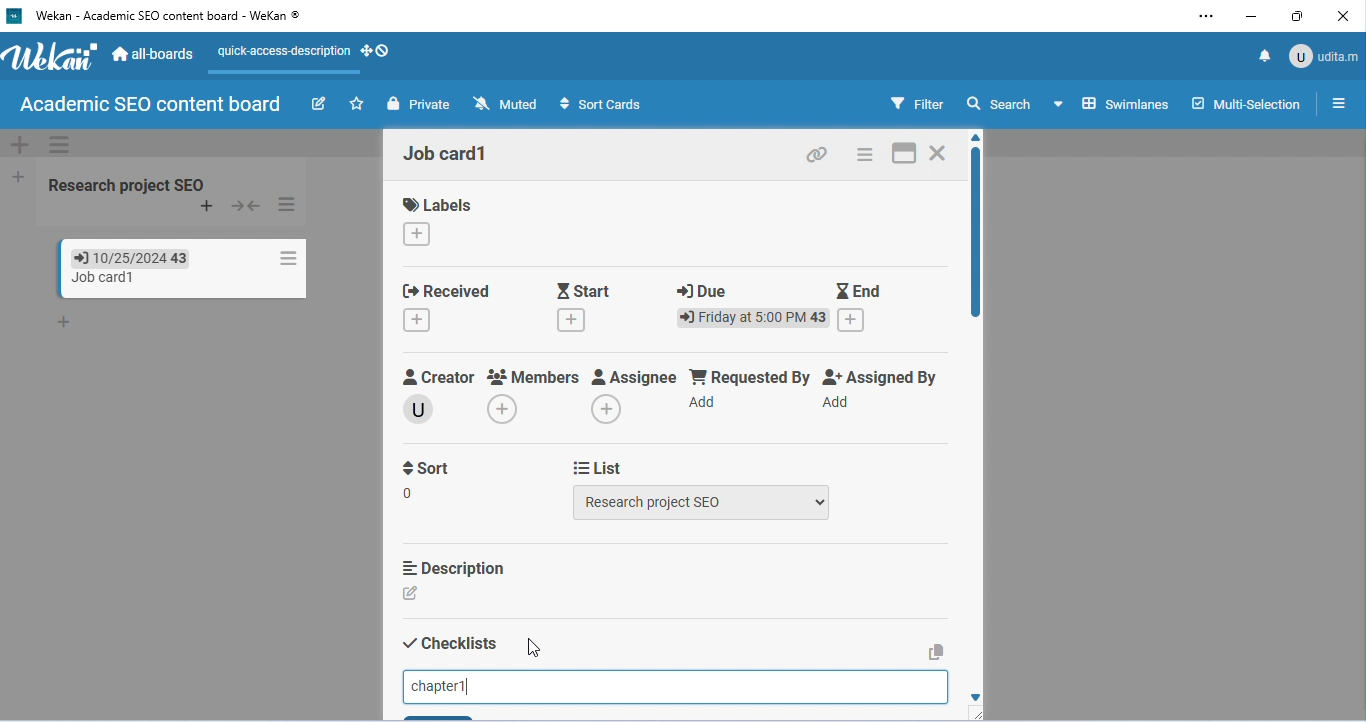 Image resolution: width=1366 pixels, height=722 pixels. I want to click on assigned by, so click(885, 376).